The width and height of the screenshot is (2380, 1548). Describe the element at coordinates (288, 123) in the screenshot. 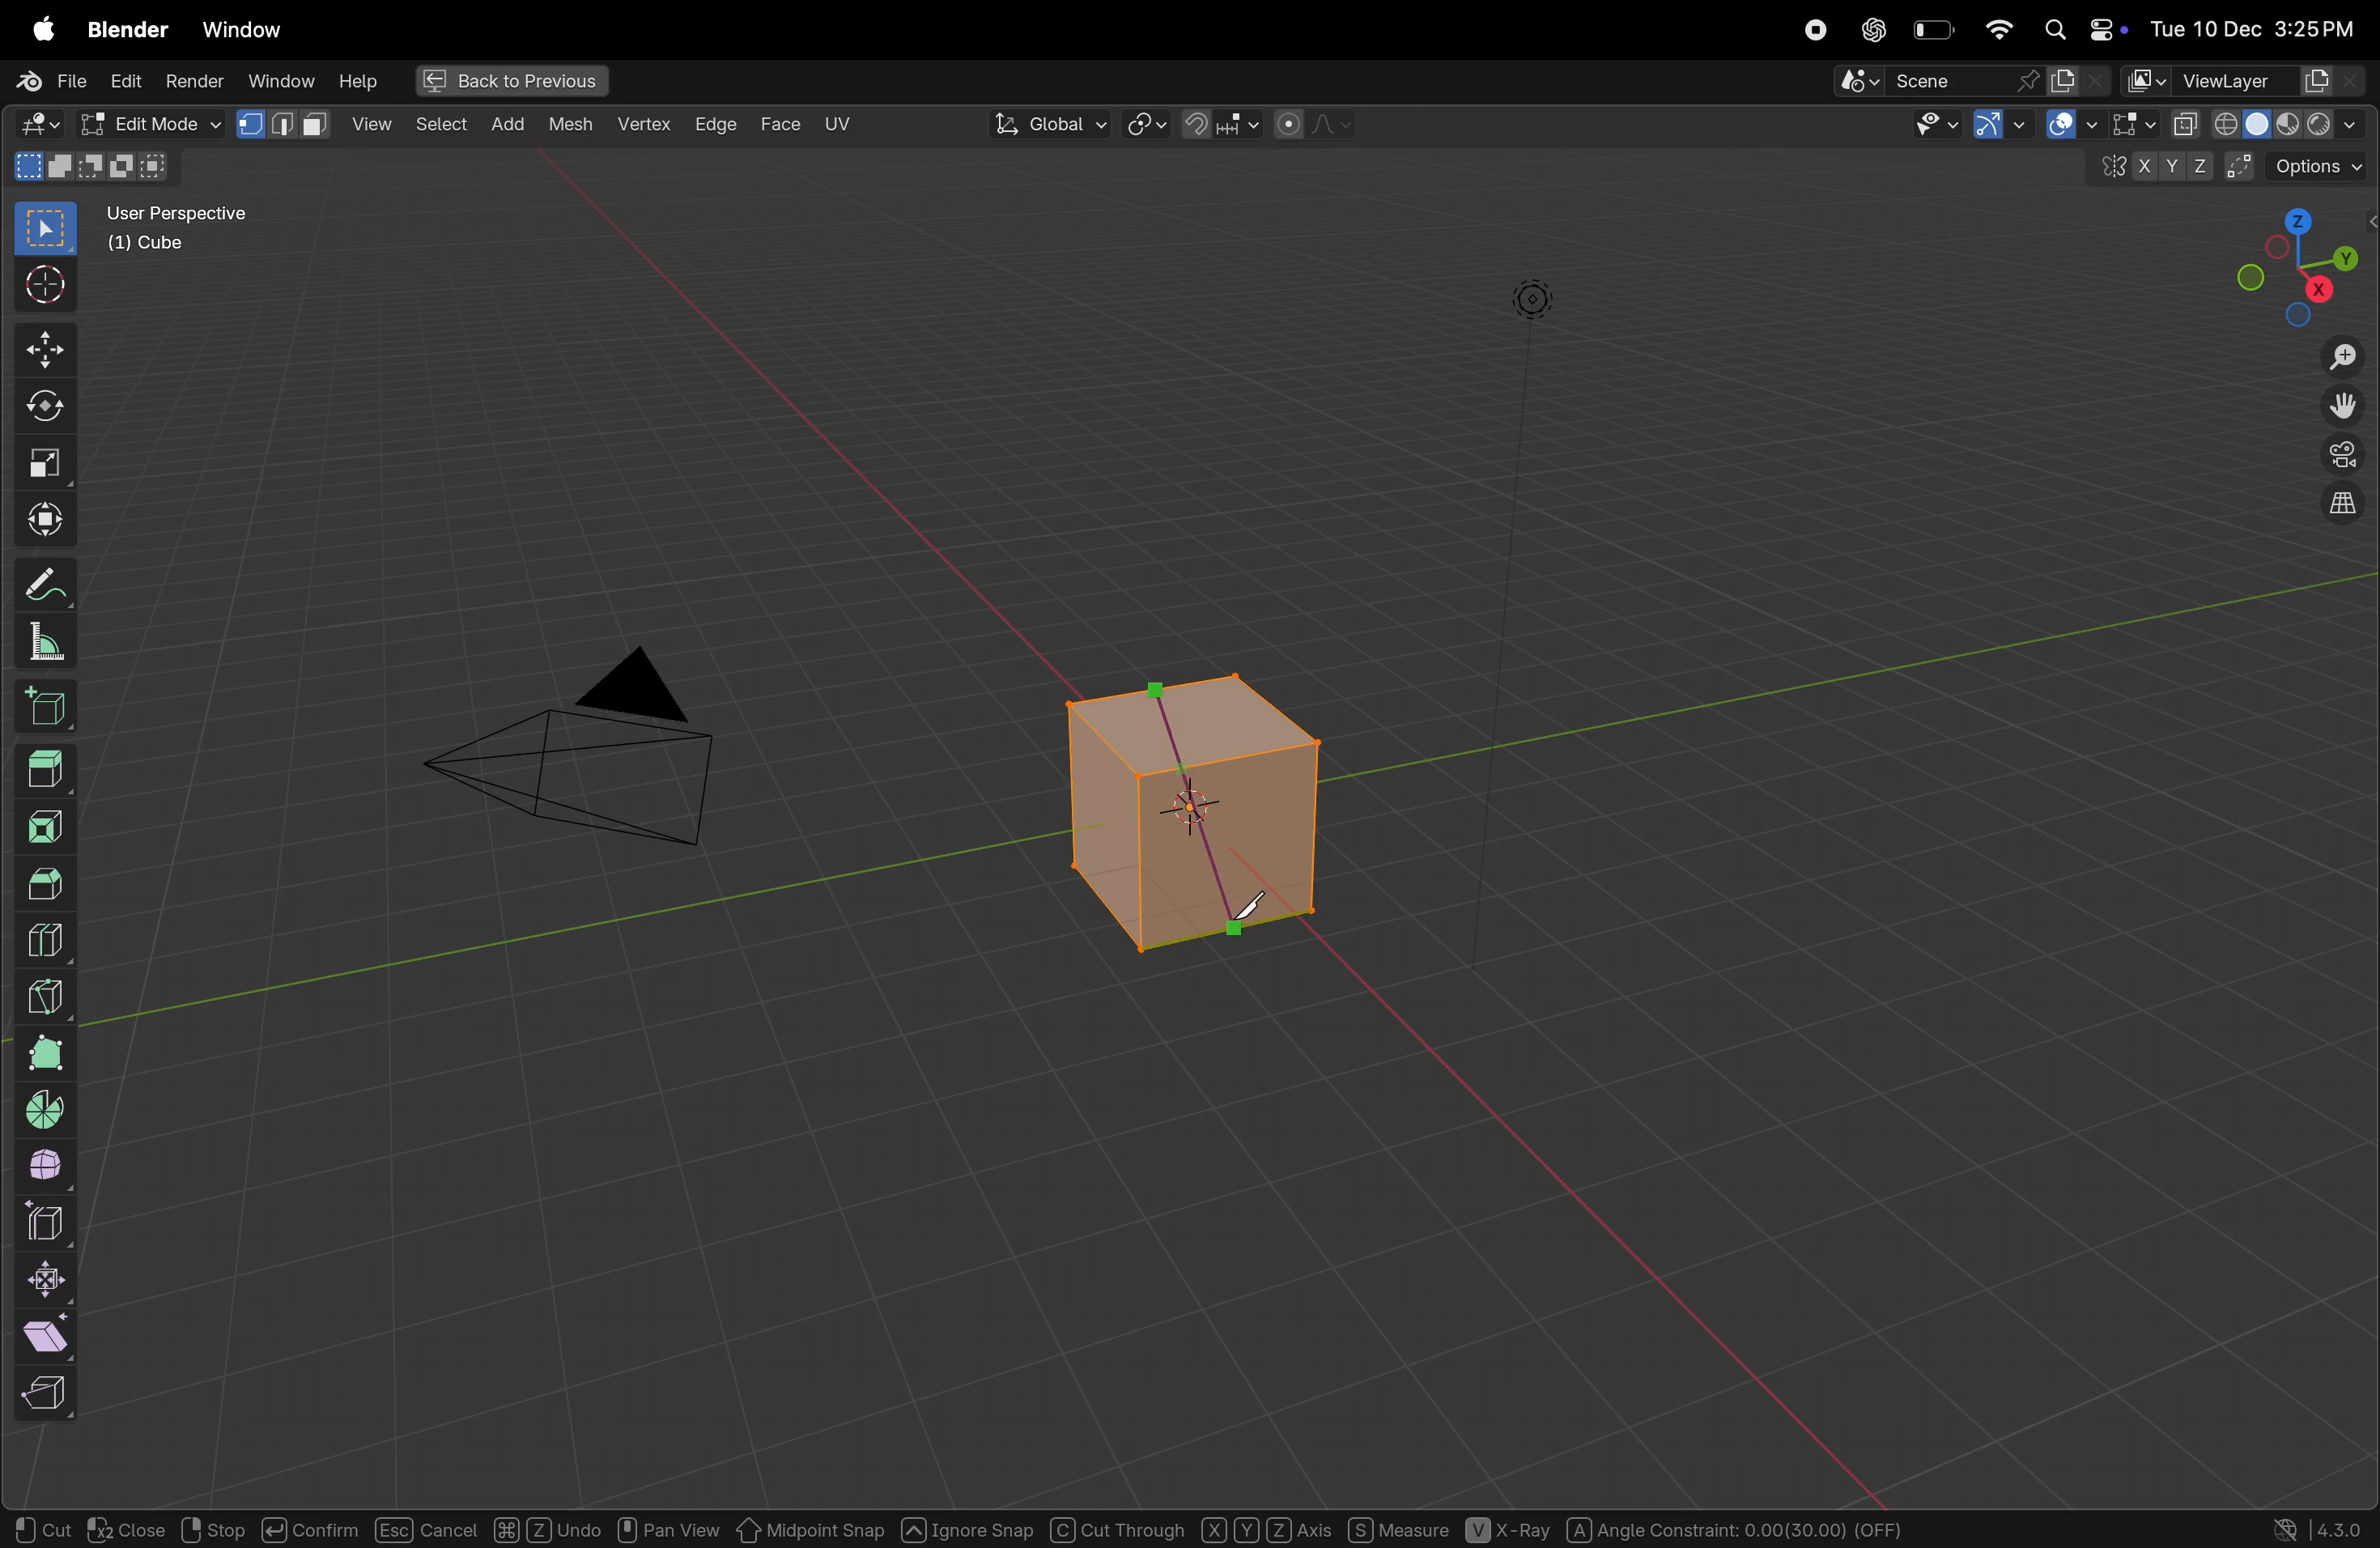

I see `View` at that location.